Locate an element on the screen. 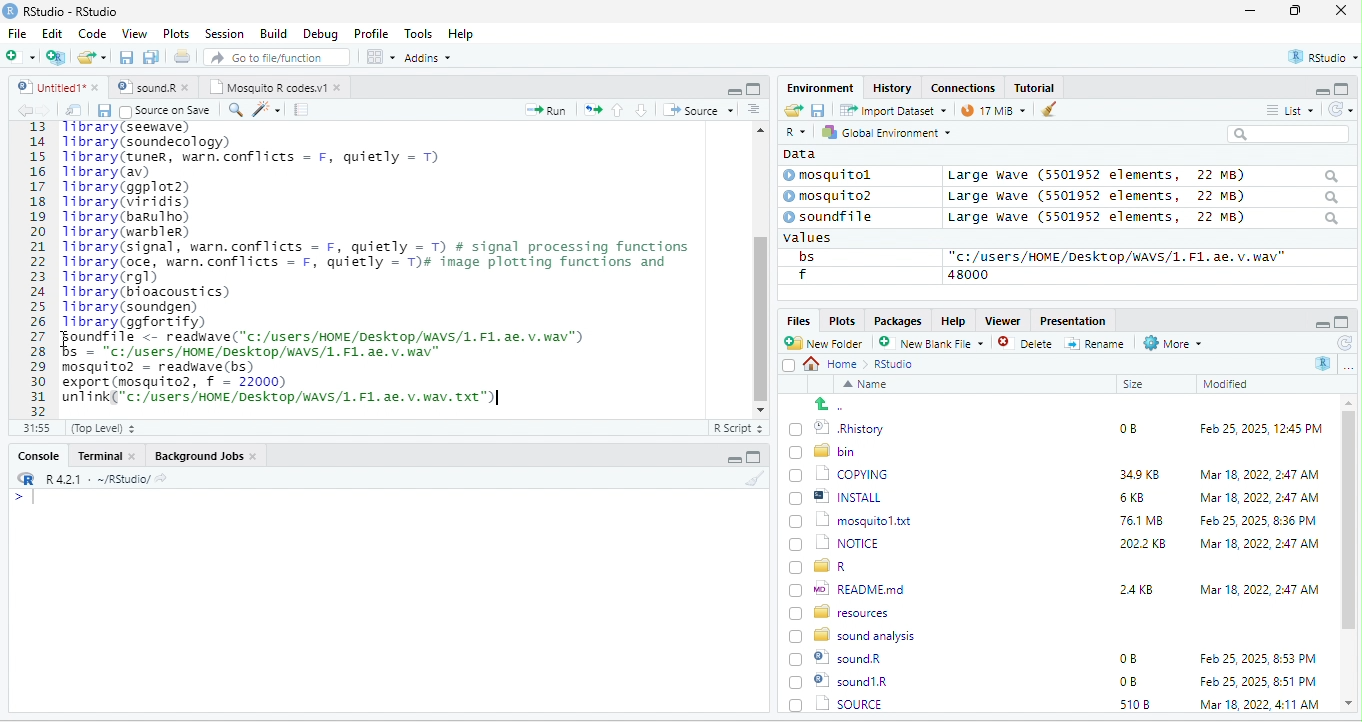  Rstudio is located at coordinates (895, 364).